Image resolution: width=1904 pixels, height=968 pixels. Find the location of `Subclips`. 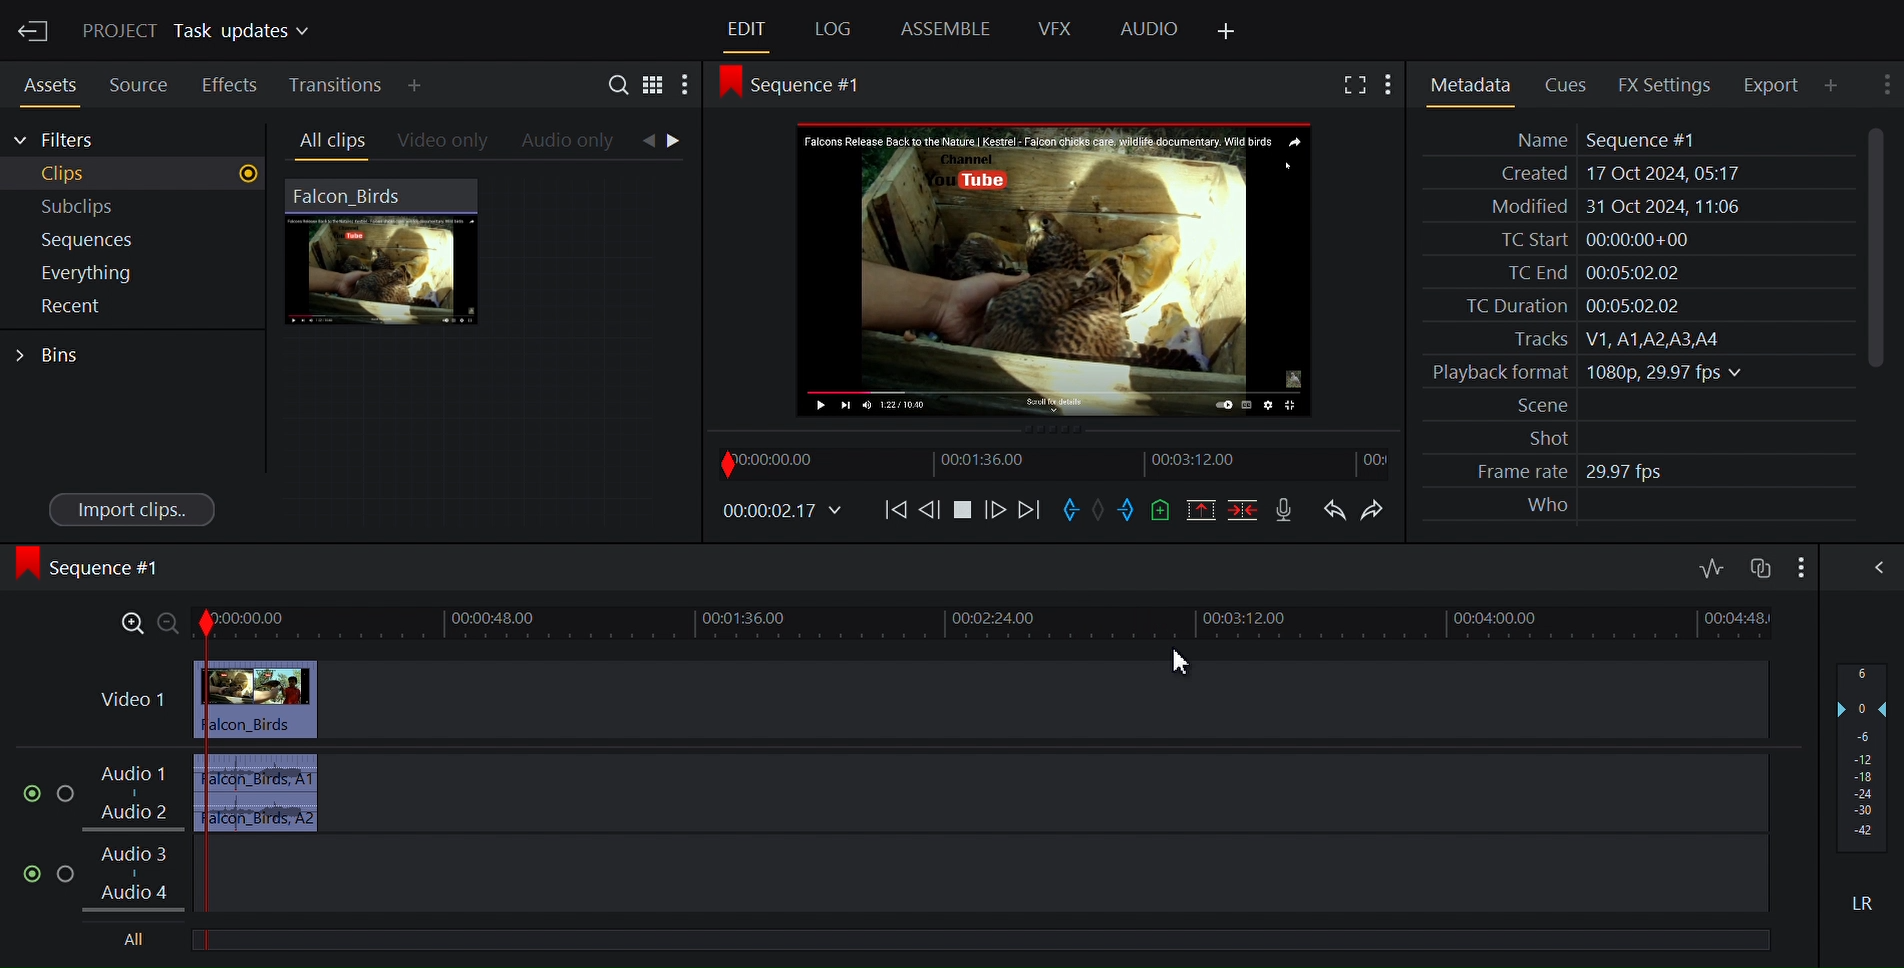

Subclips is located at coordinates (128, 205).